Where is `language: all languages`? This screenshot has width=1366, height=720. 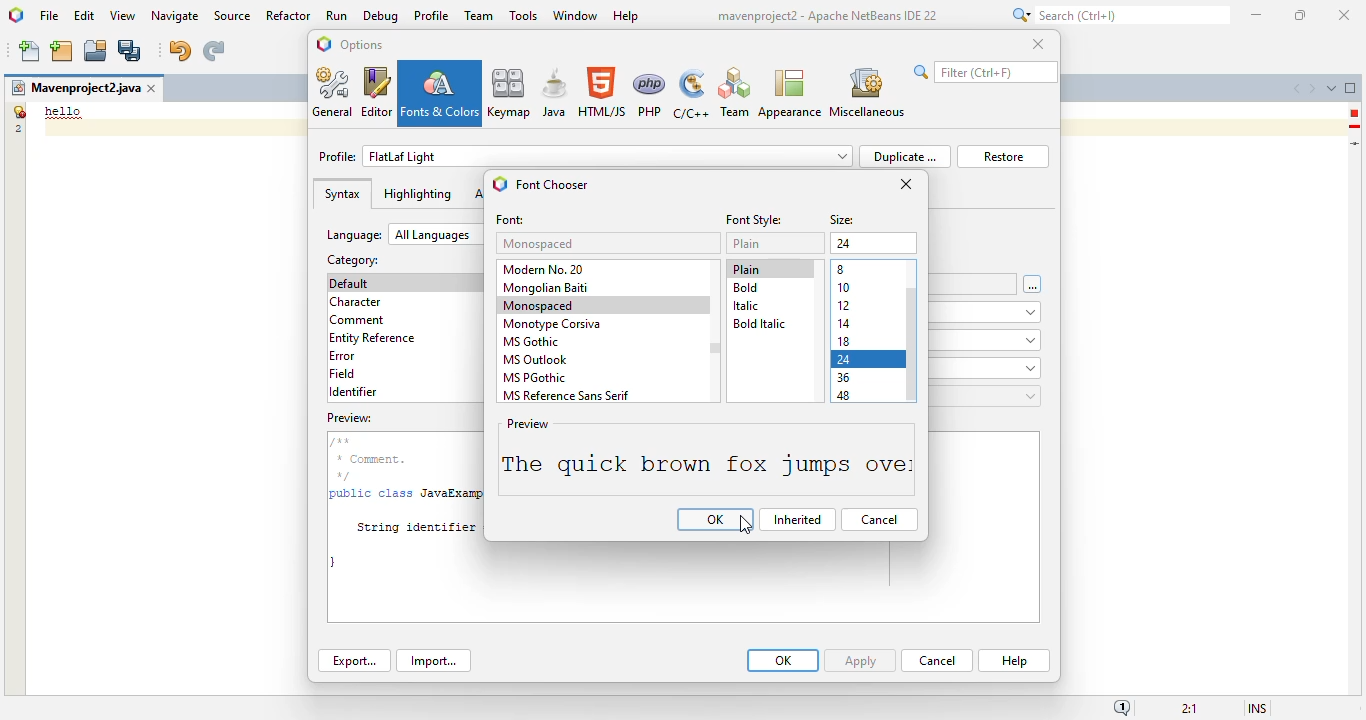 language: all languages is located at coordinates (405, 235).